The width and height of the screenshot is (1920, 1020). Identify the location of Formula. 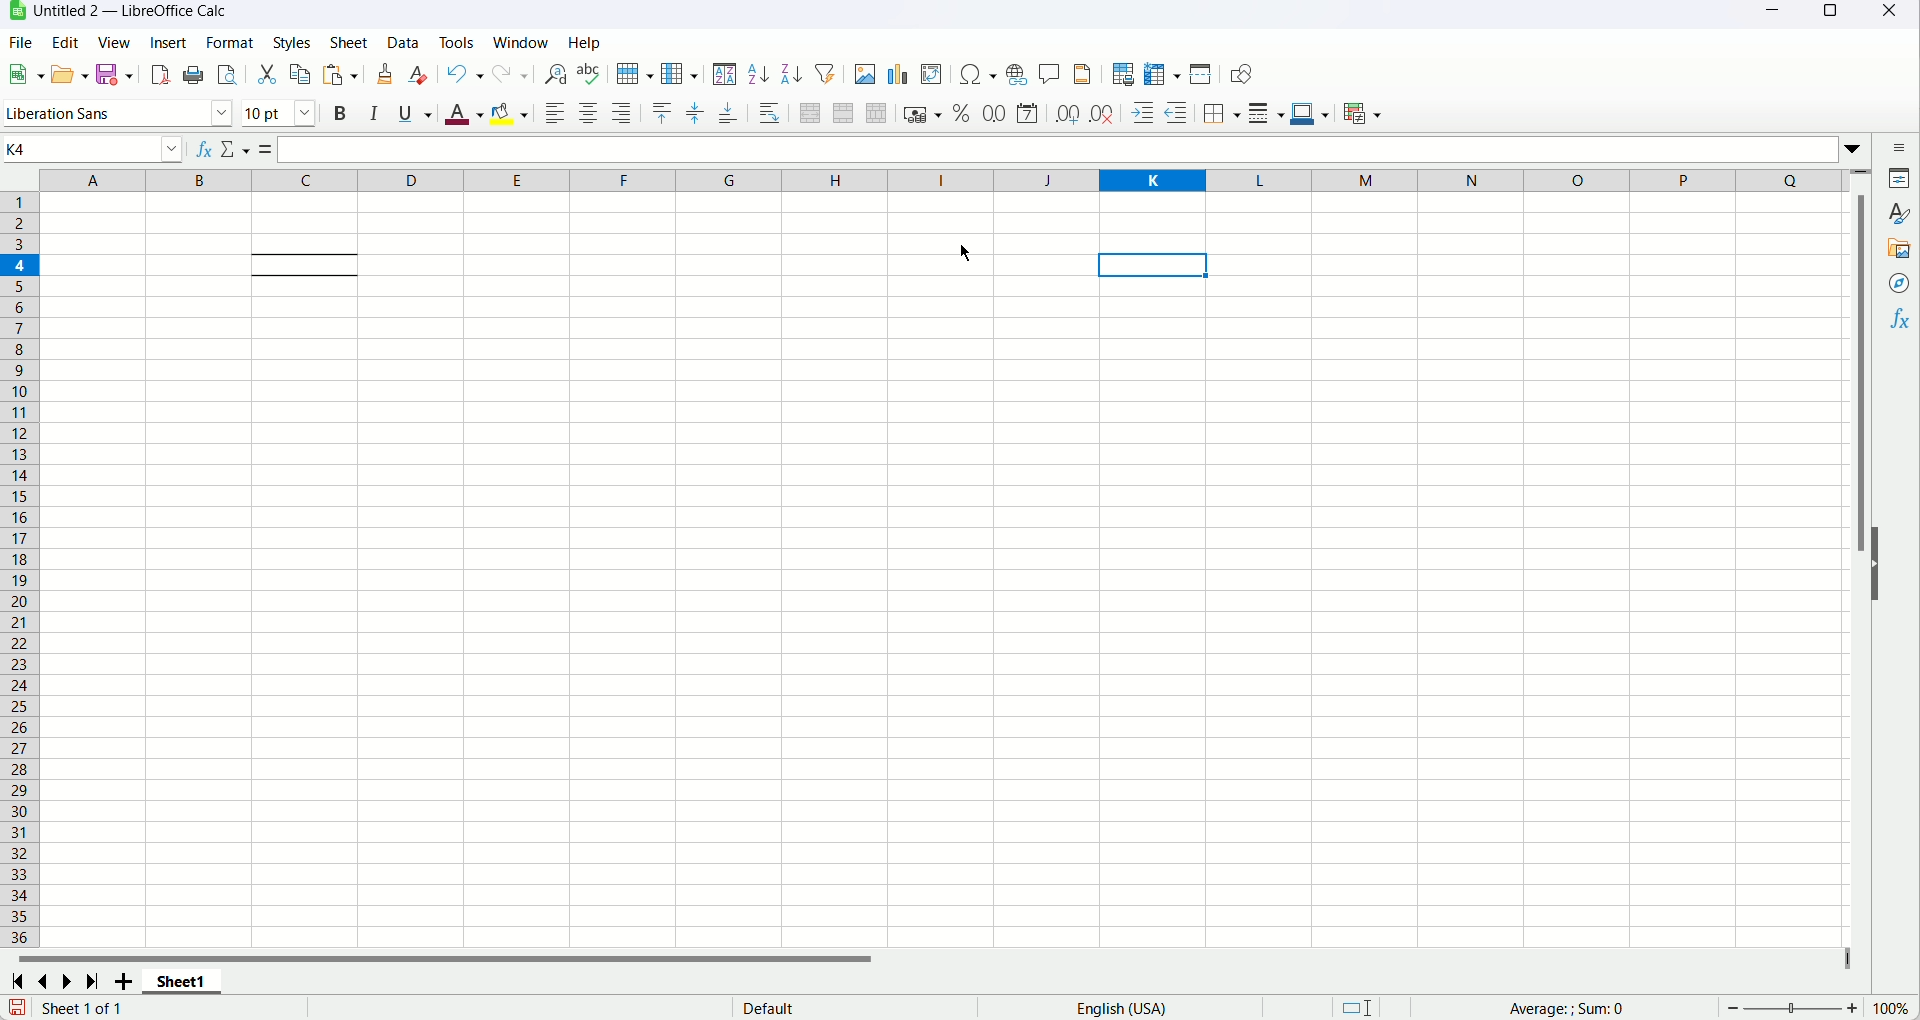
(1601, 1008).